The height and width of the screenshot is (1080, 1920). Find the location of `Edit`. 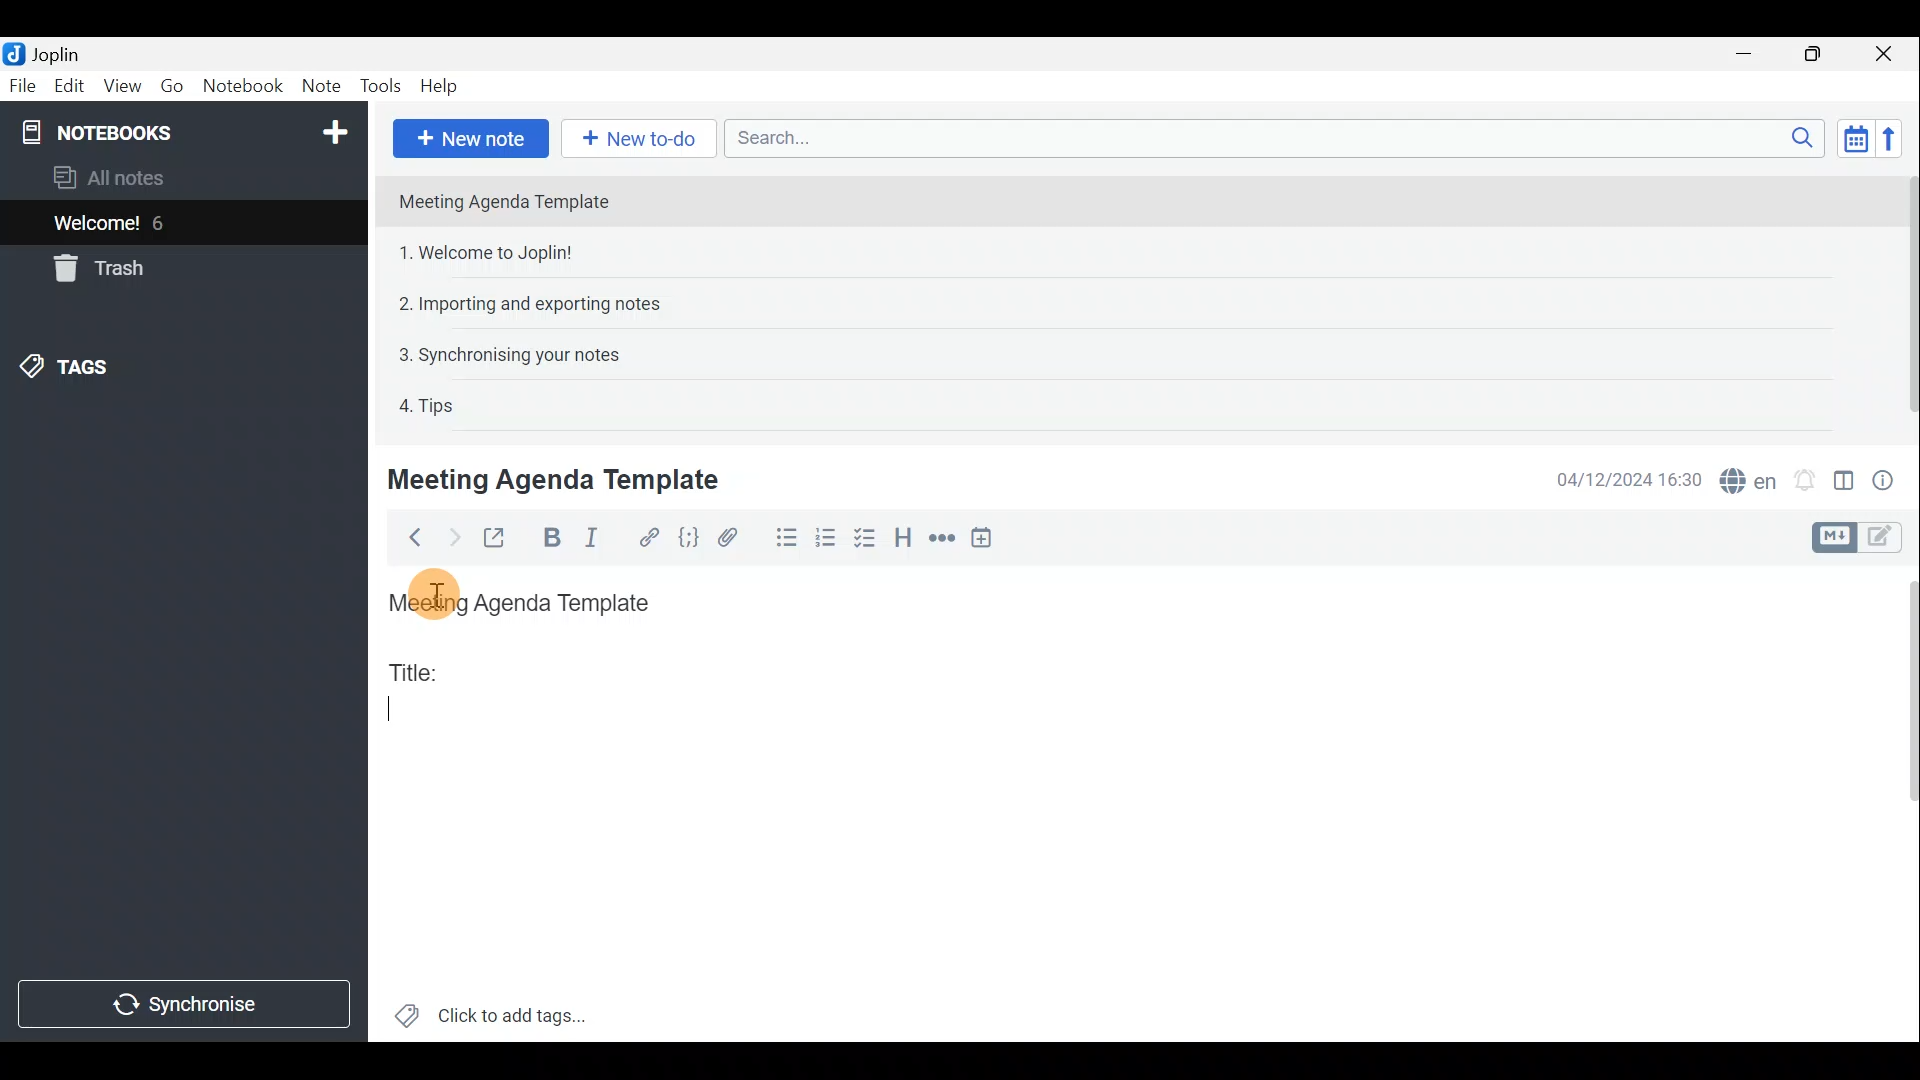

Edit is located at coordinates (70, 88).